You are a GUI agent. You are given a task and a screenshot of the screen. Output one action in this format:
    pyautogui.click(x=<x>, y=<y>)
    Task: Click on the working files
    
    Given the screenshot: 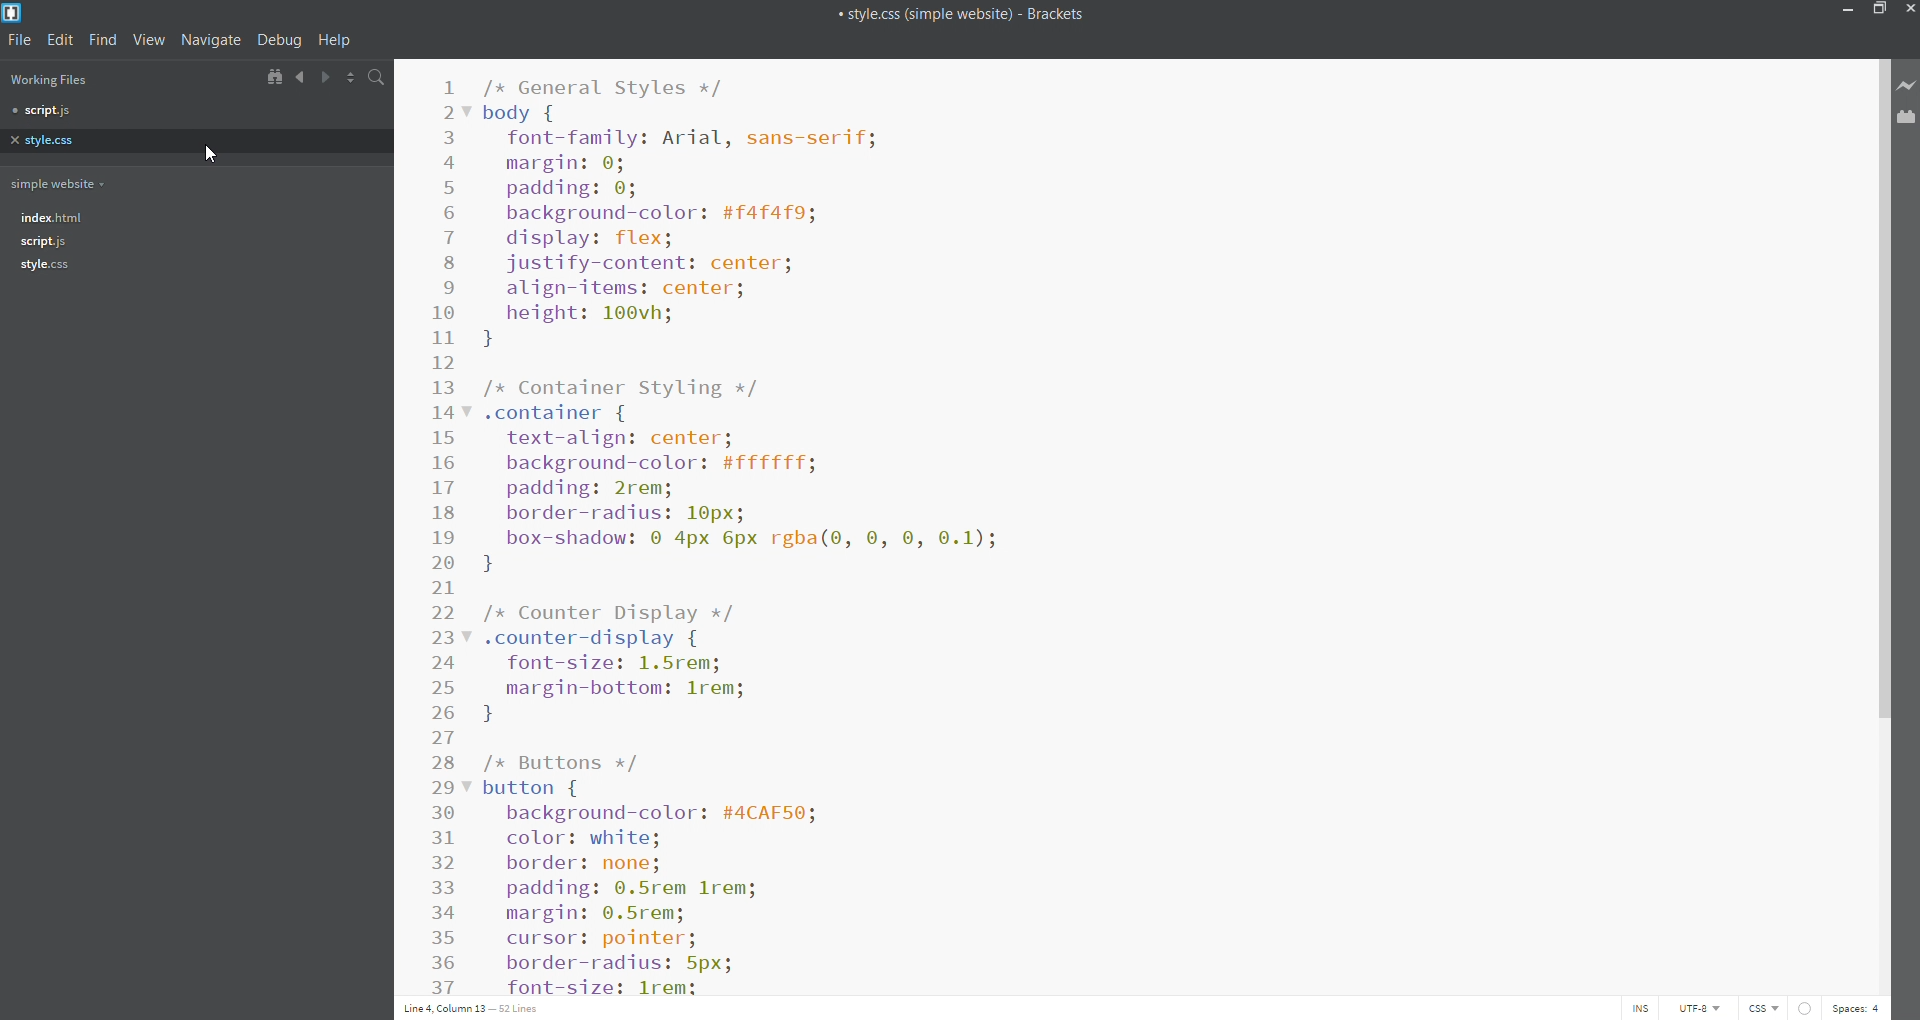 What is the action you would take?
    pyautogui.click(x=59, y=81)
    